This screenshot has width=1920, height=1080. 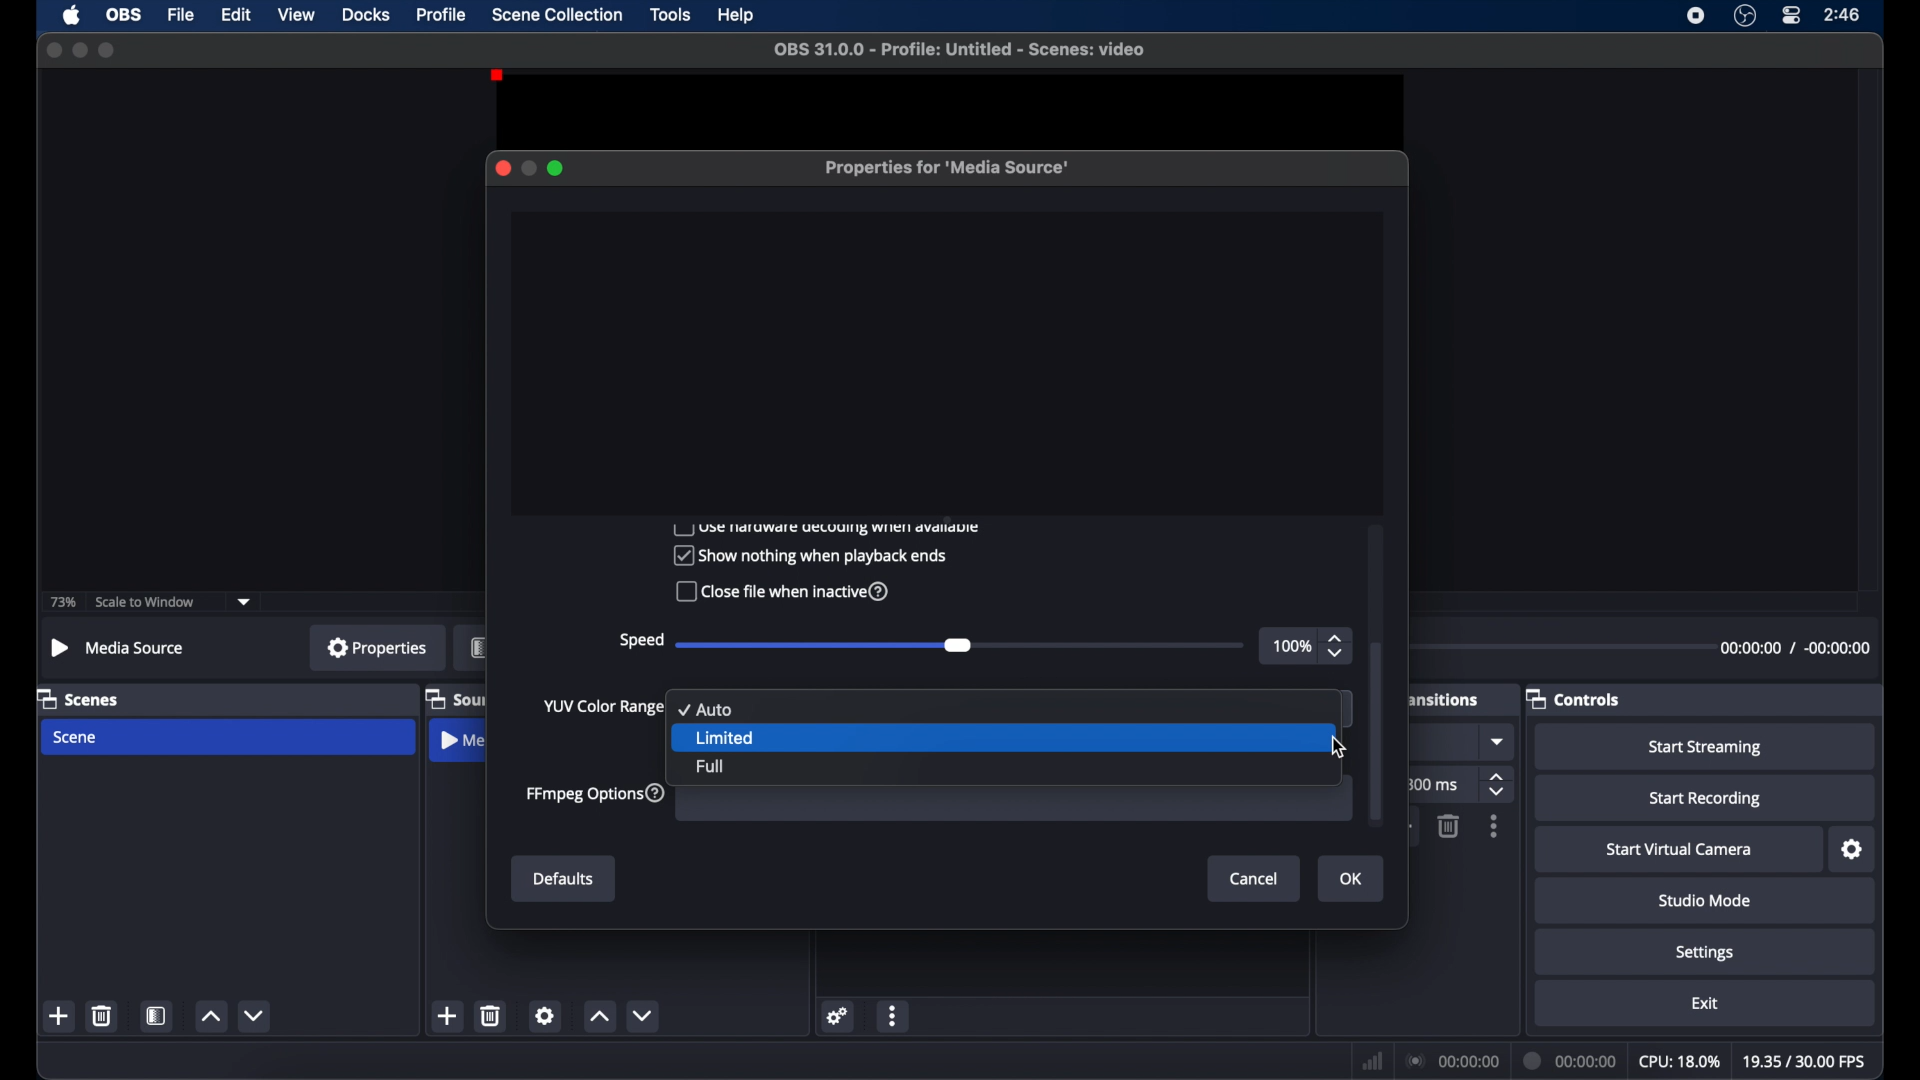 What do you see at coordinates (528, 168) in the screenshot?
I see `minimize` at bounding box center [528, 168].